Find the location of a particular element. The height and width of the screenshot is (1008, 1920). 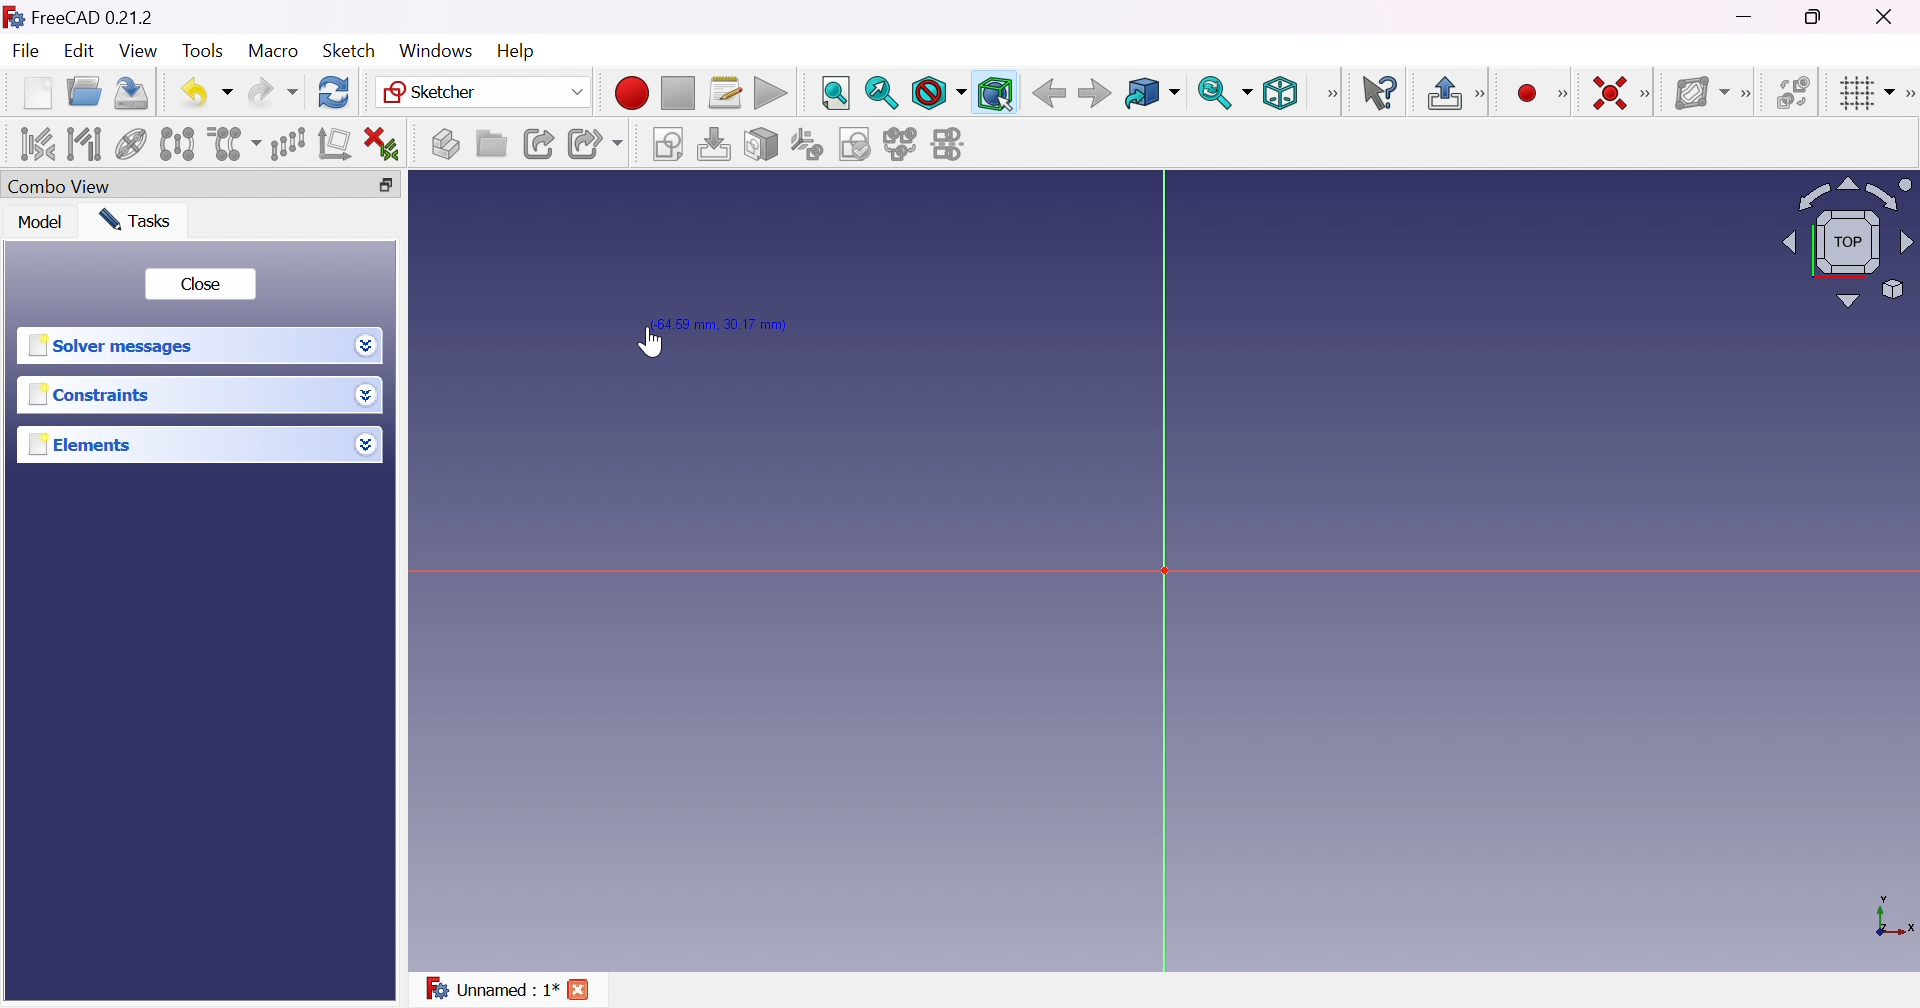

Viewing angle is located at coordinates (1847, 243).